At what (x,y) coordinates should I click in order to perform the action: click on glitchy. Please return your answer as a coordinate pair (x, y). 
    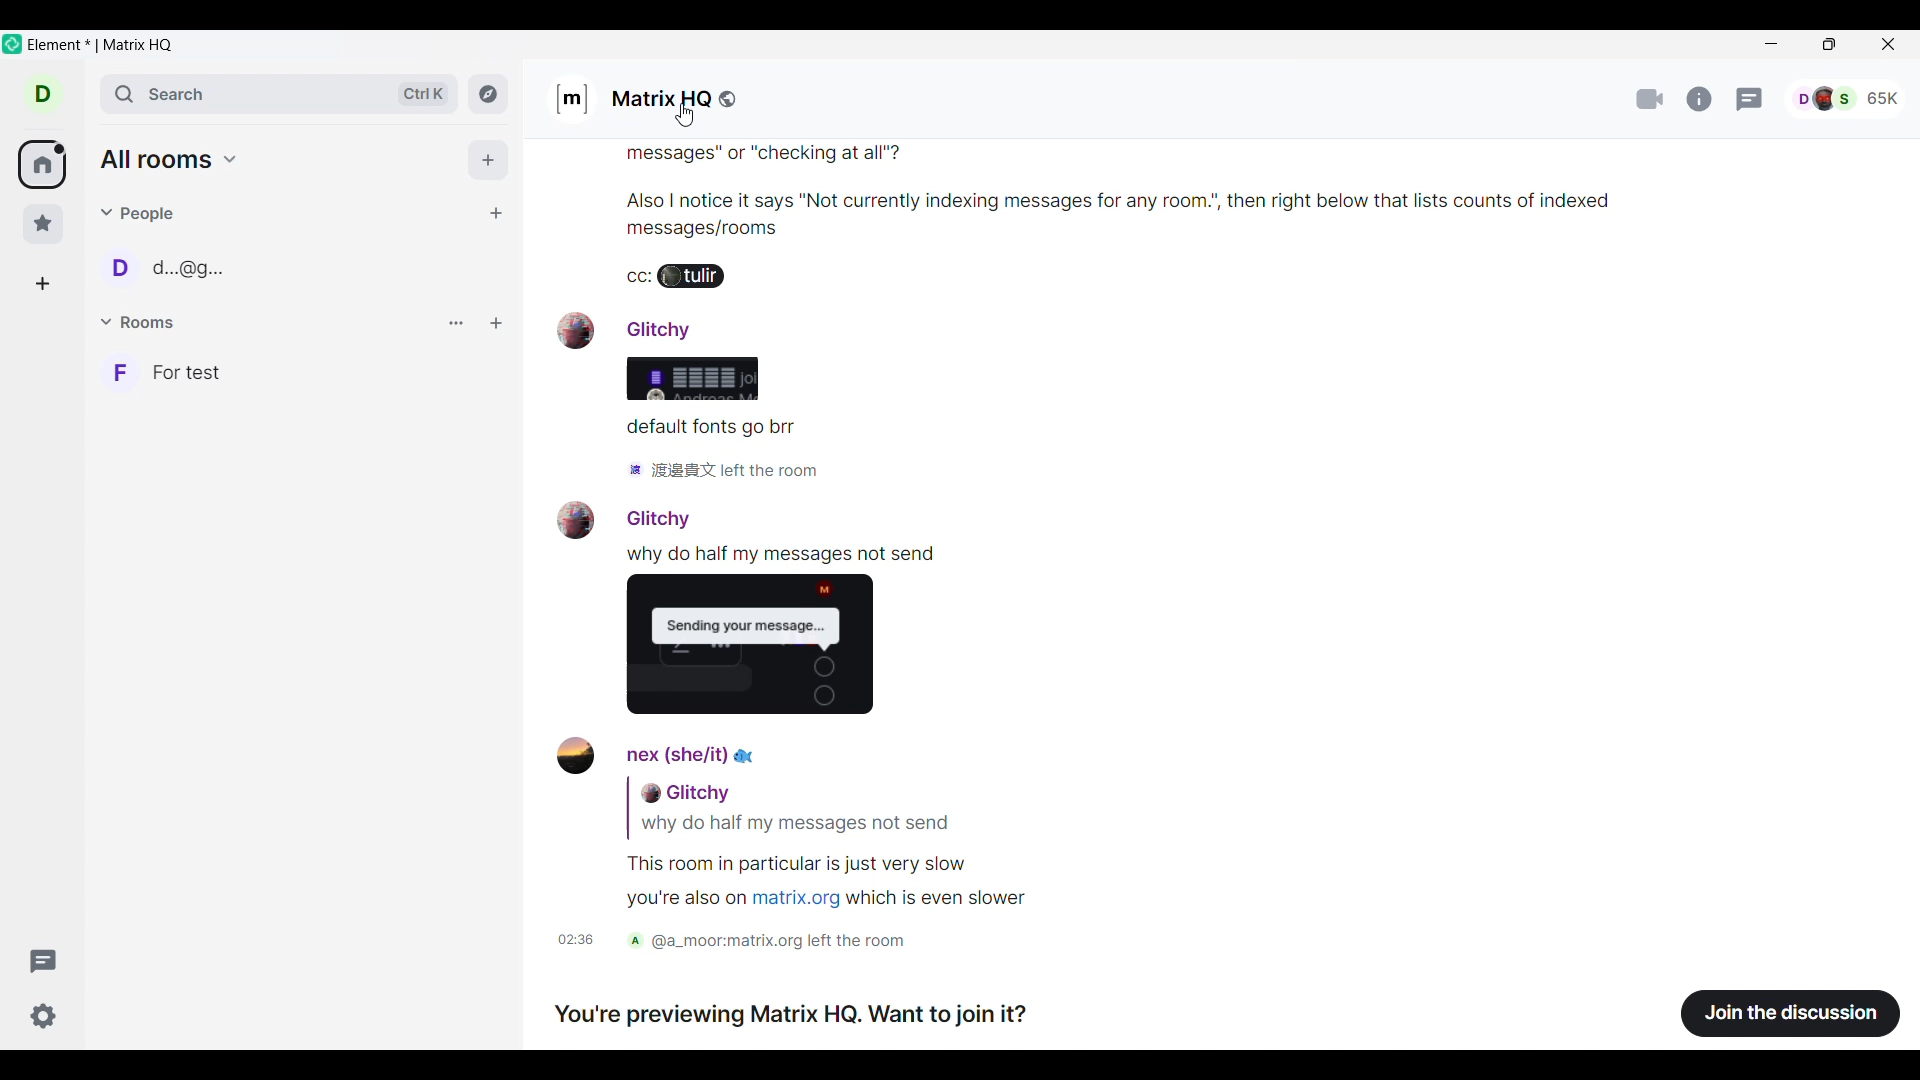
    Looking at the image, I should click on (640, 328).